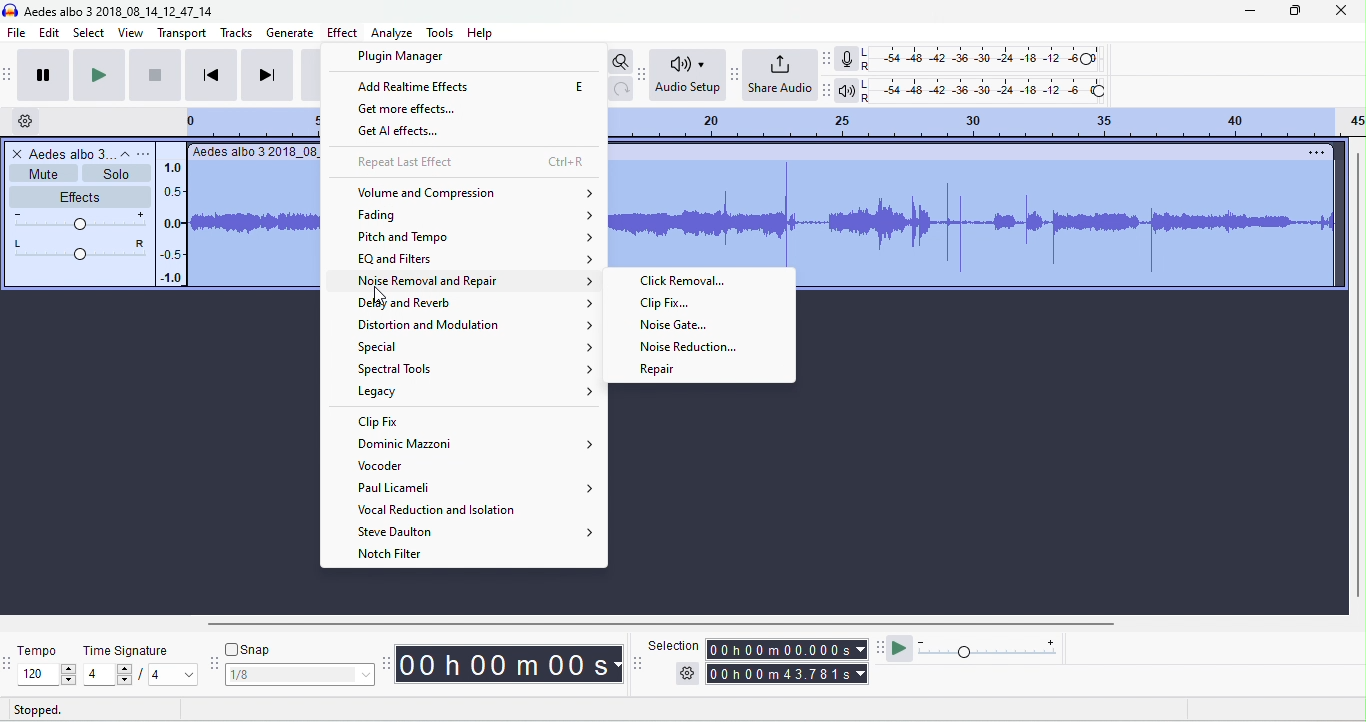  I want to click on pause, so click(44, 75).